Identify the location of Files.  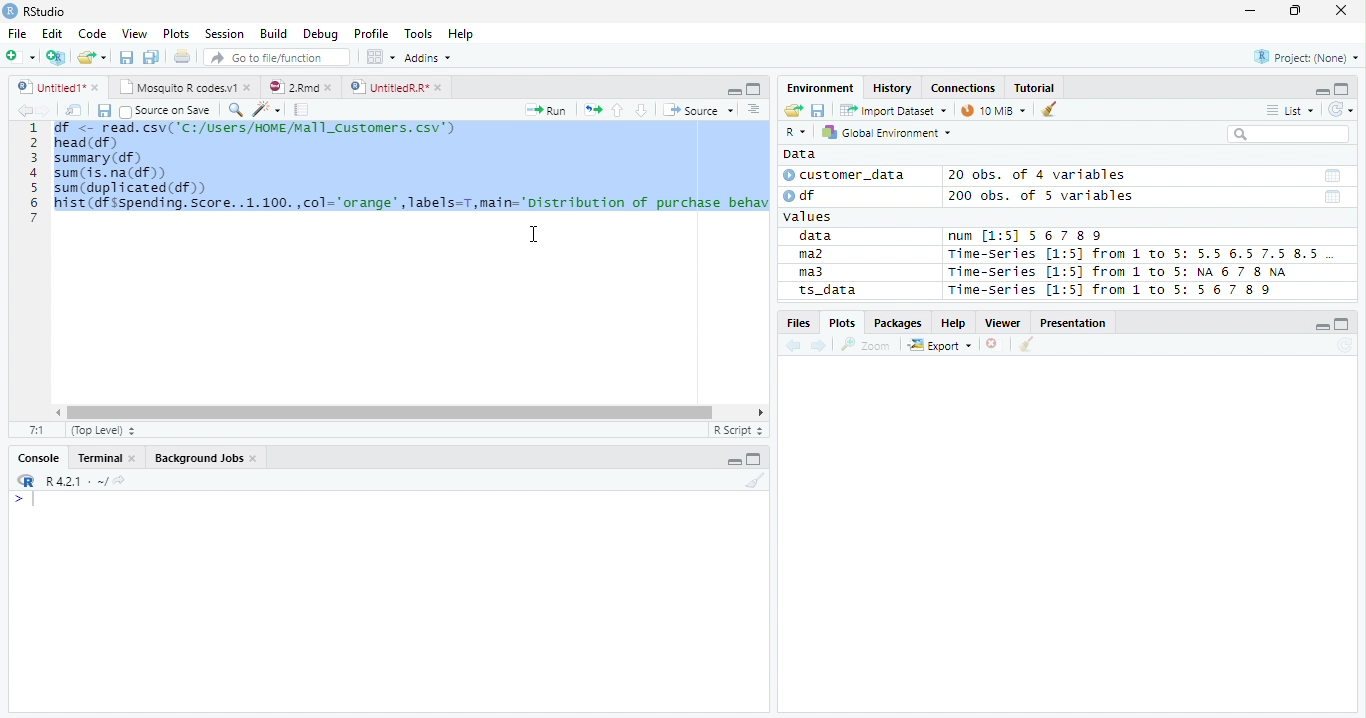
(798, 323).